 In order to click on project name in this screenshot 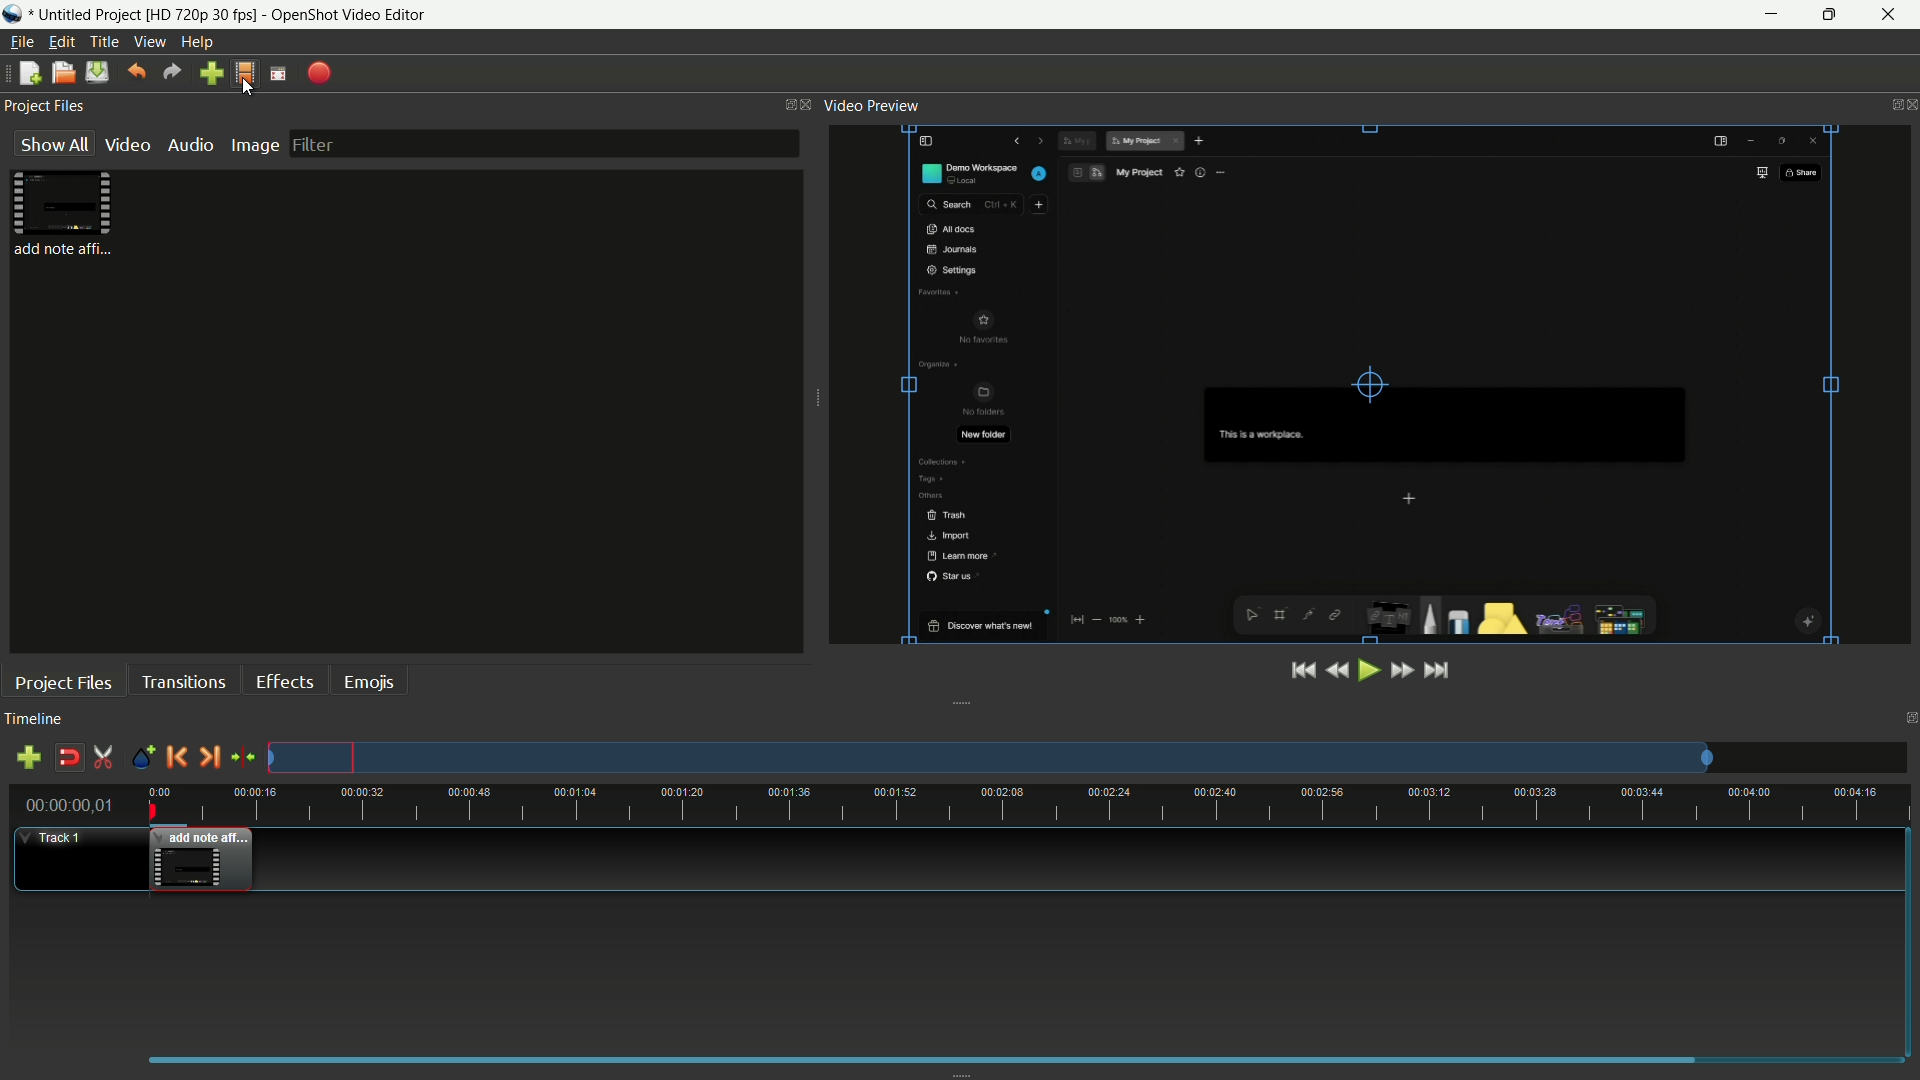, I will do `click(148, 16)`.